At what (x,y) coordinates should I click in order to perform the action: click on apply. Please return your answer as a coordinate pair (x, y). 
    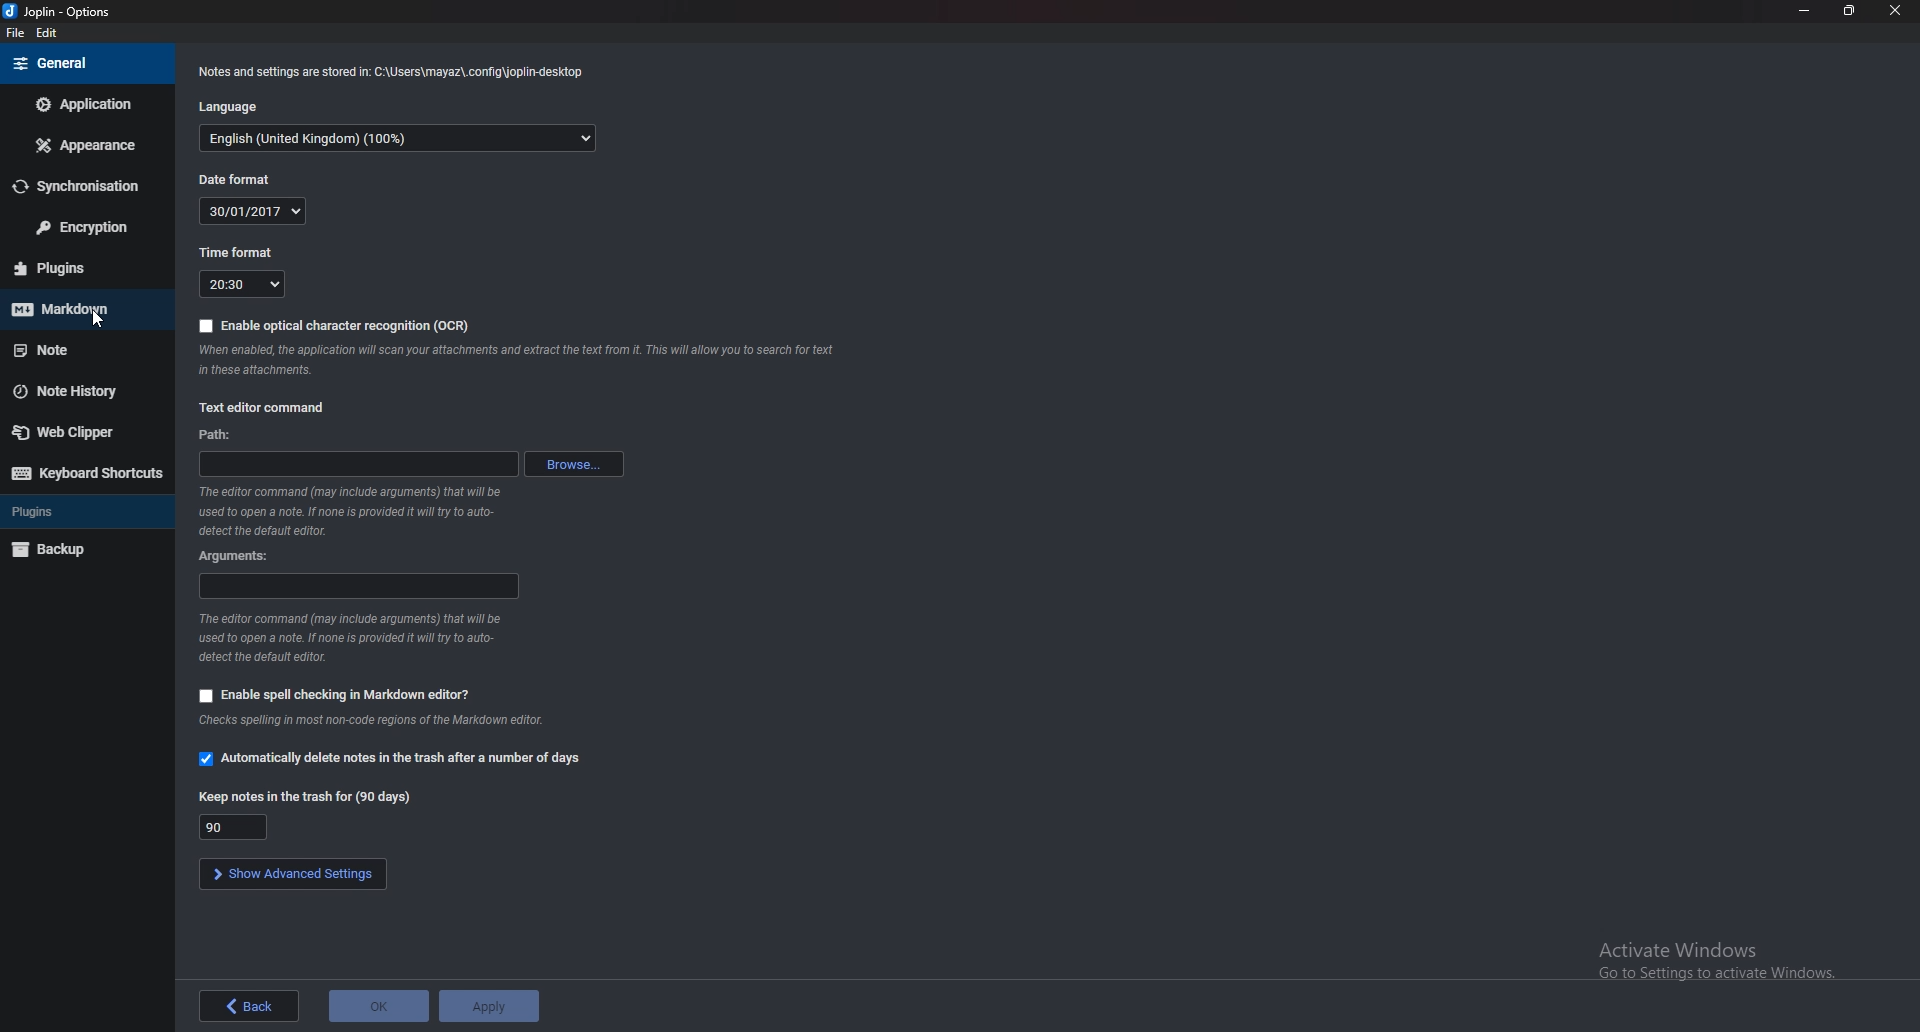
    Looking at the image, I should click on (488, 1006).